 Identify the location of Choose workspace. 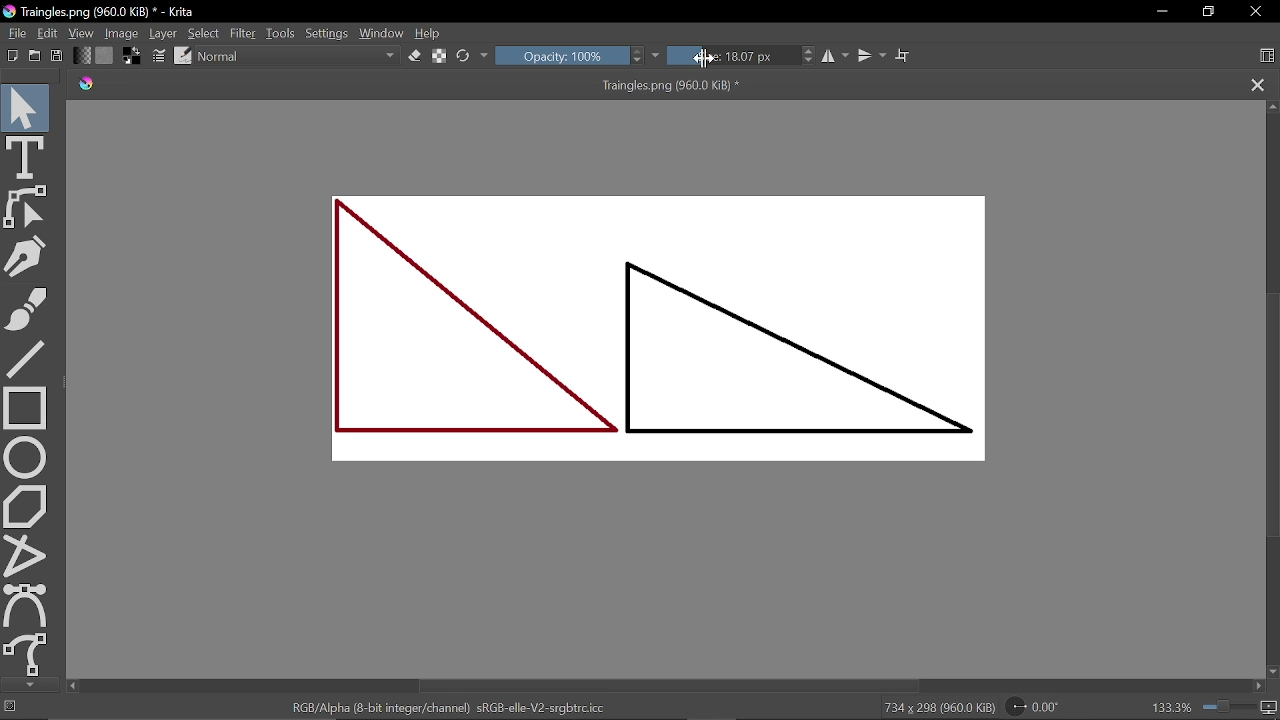
(1262, 56).